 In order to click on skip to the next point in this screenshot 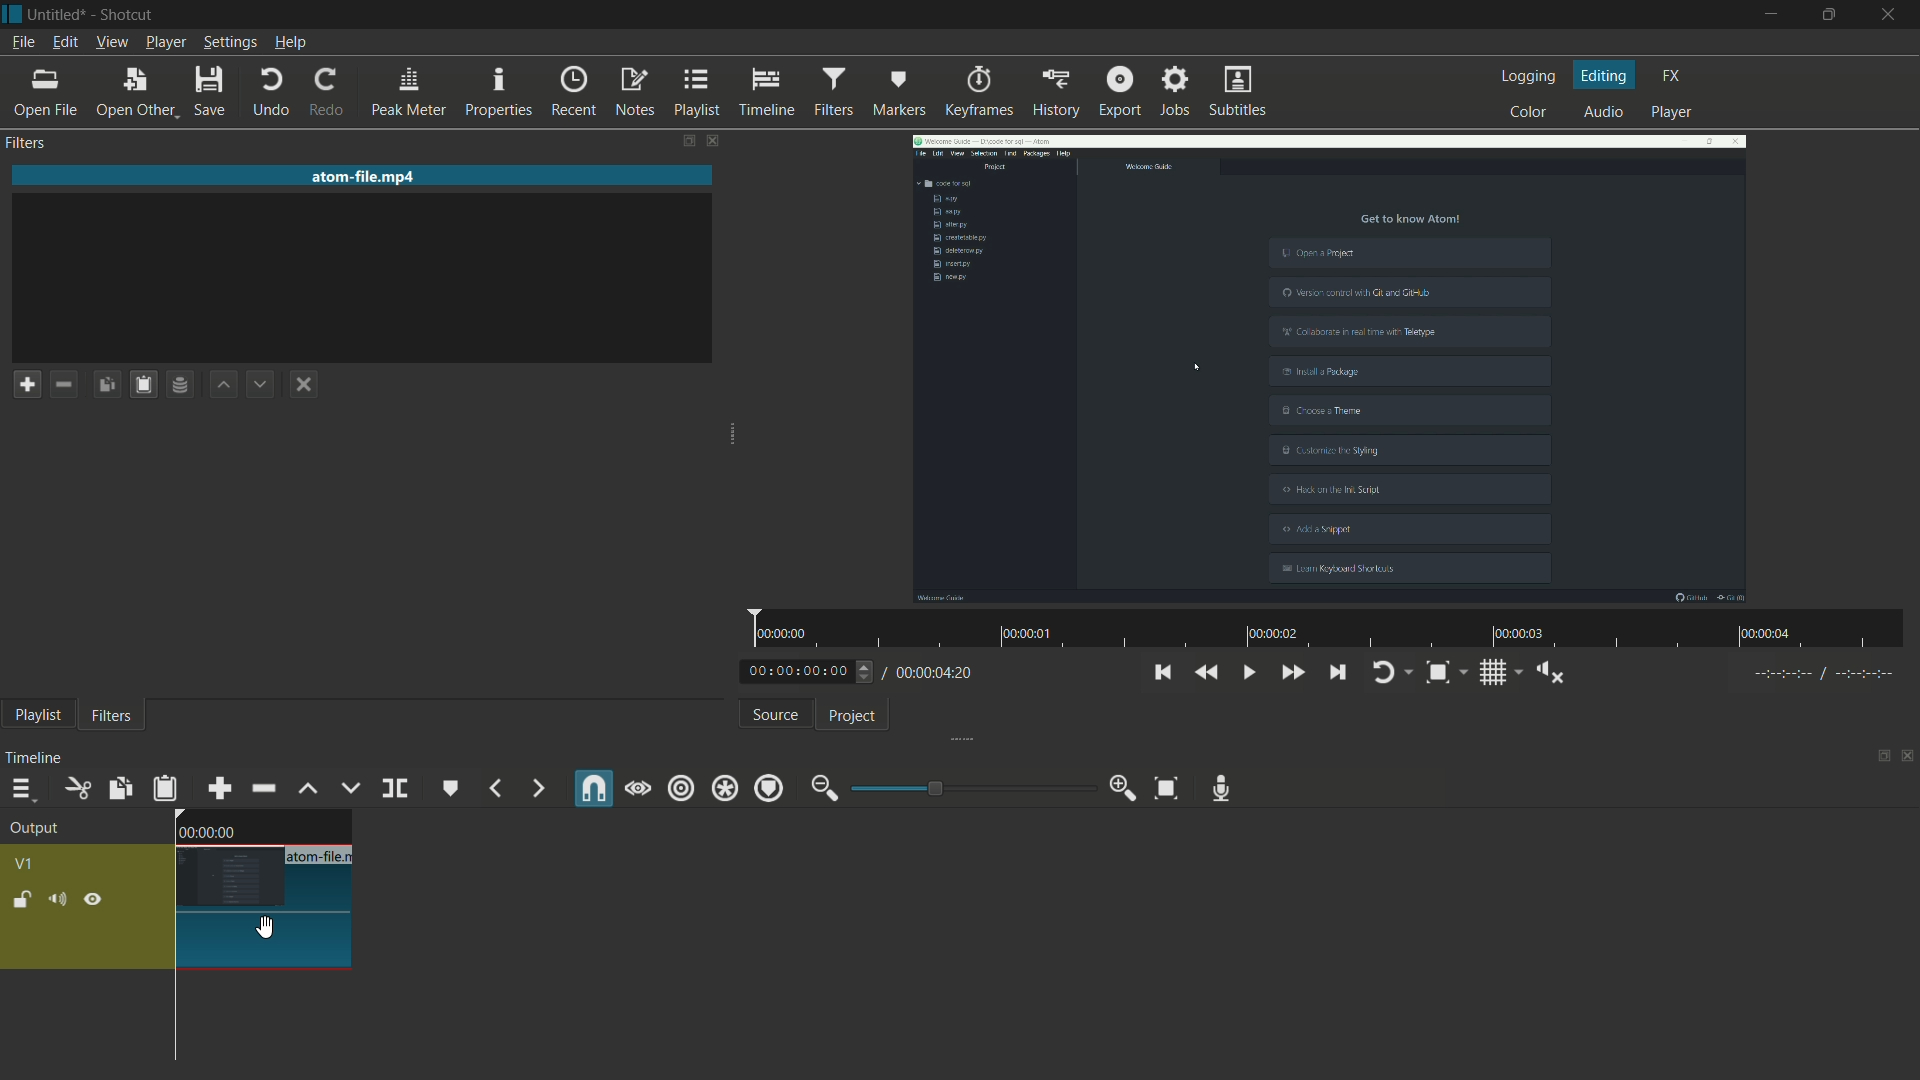, I will do `click(1337, 672)`.